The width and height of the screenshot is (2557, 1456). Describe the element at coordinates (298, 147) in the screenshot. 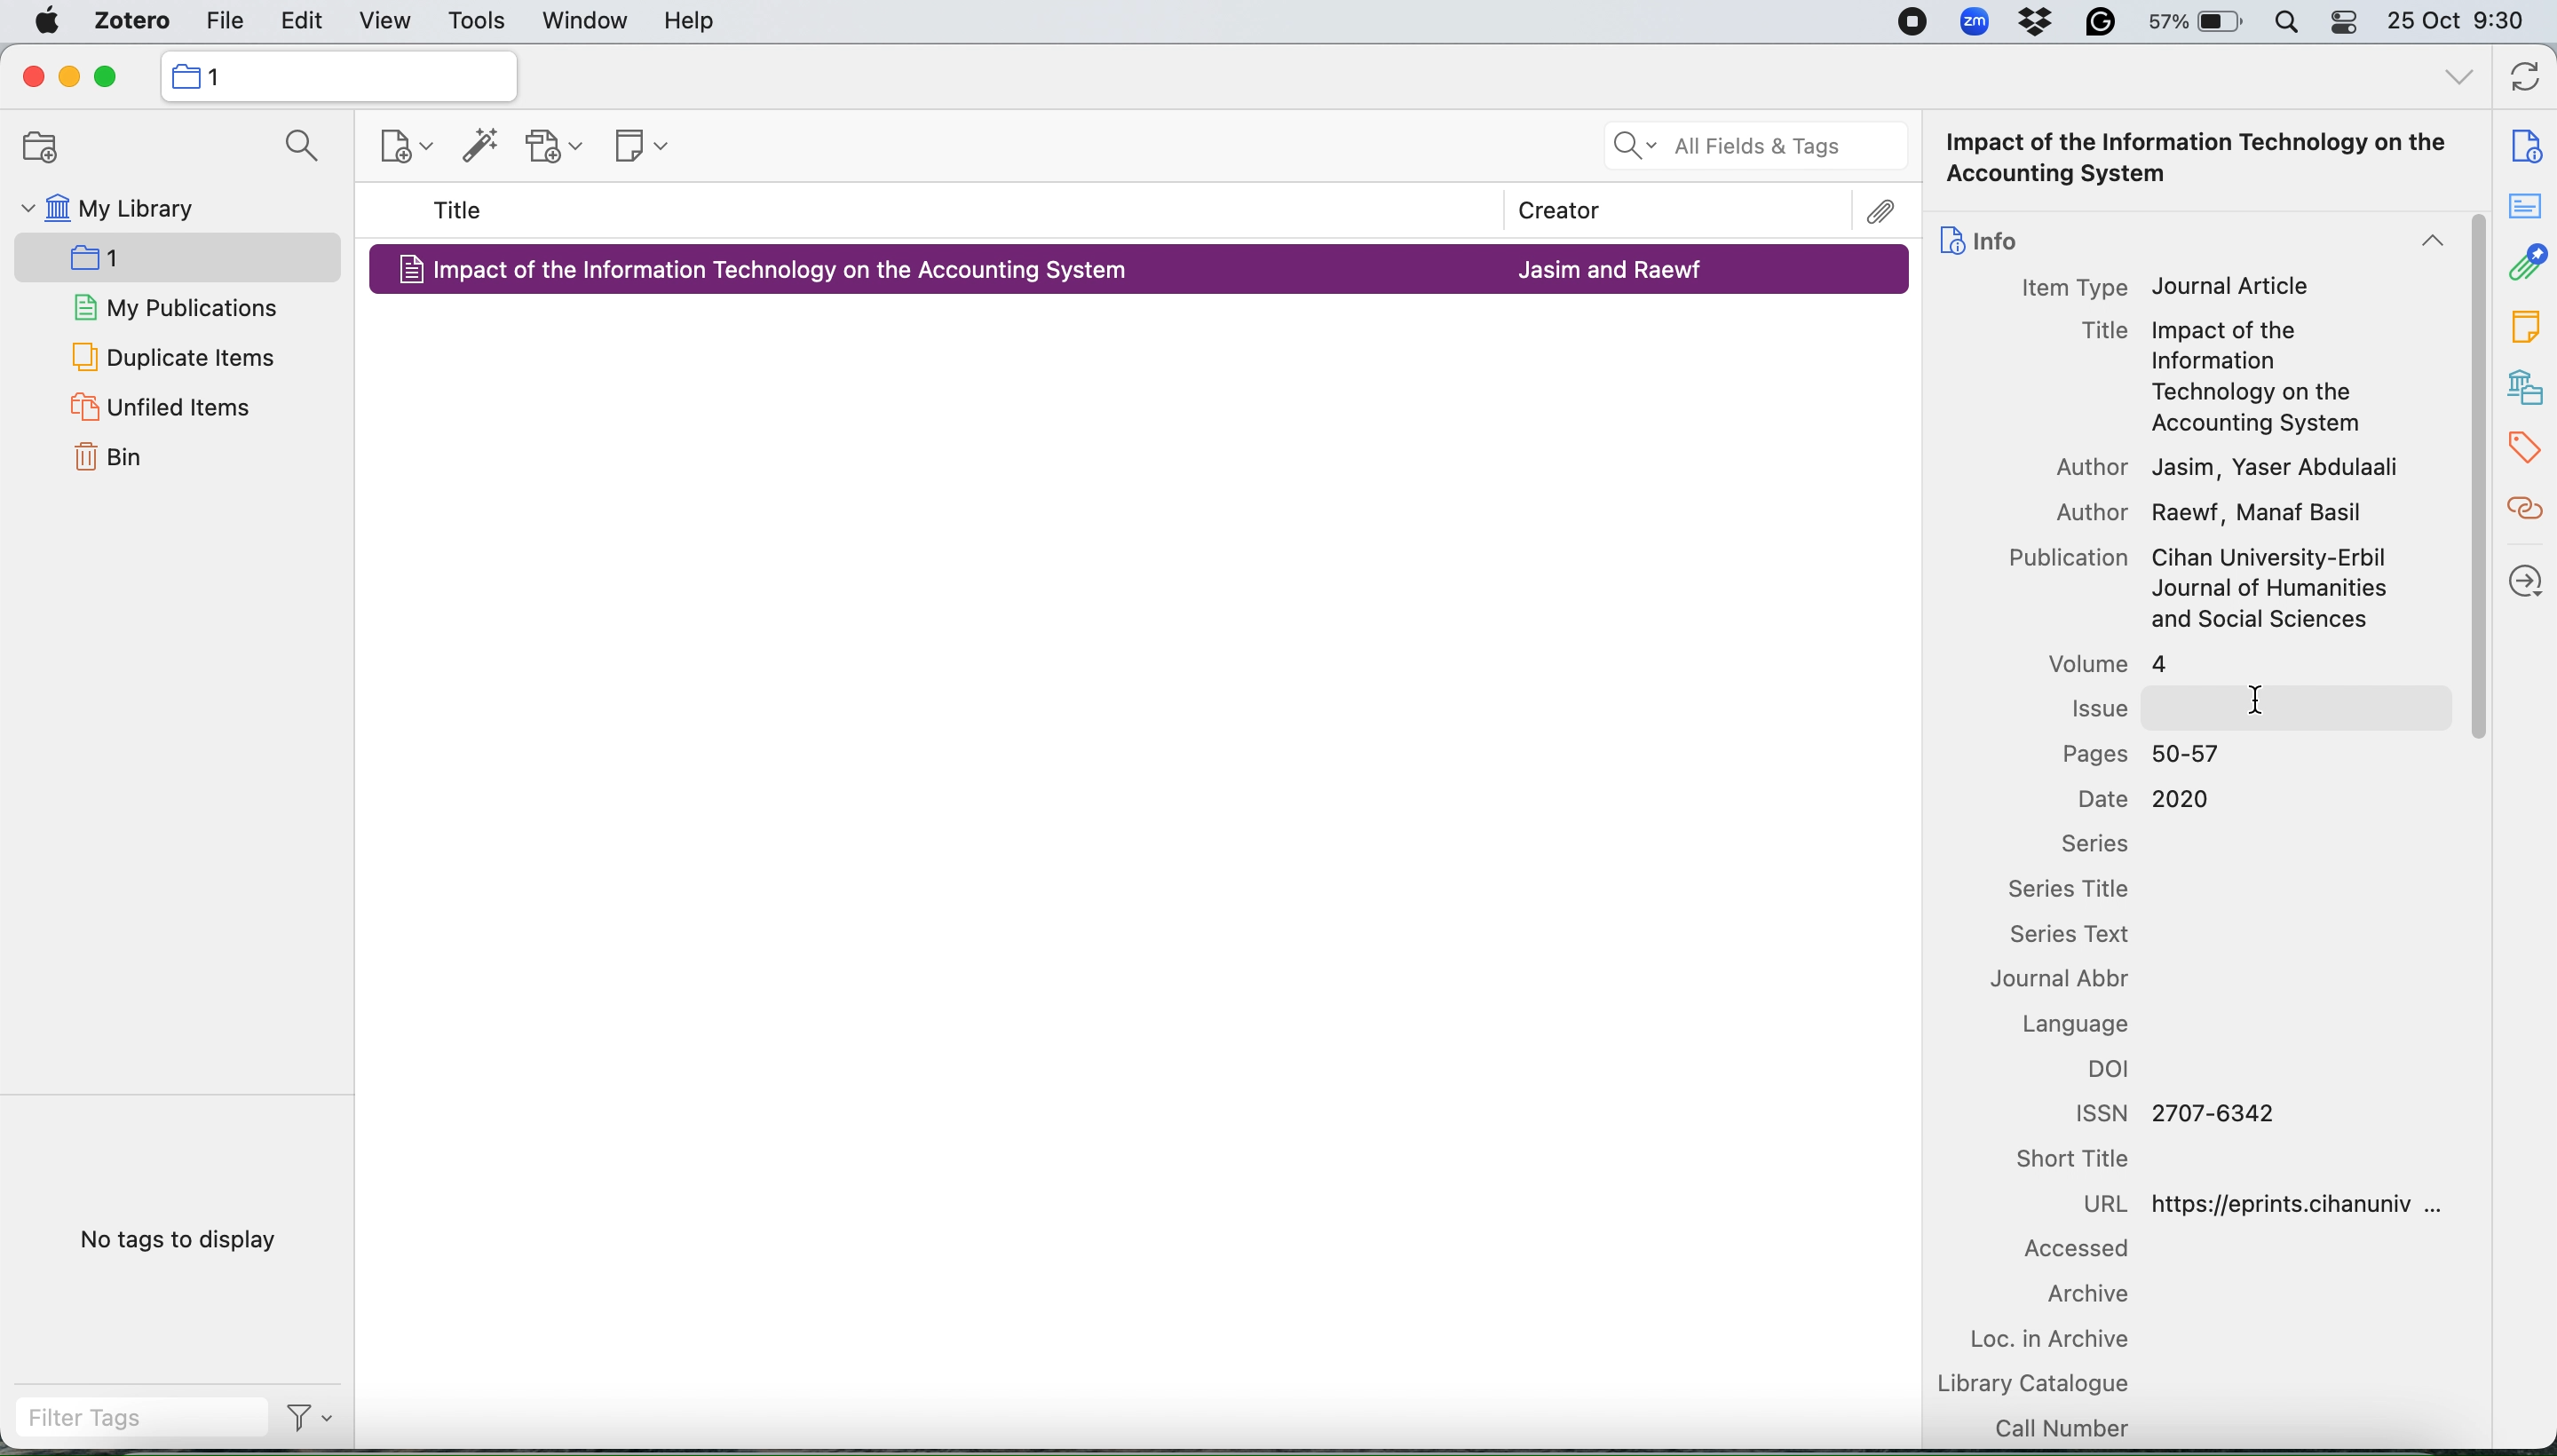

I see `searcg` at that location.